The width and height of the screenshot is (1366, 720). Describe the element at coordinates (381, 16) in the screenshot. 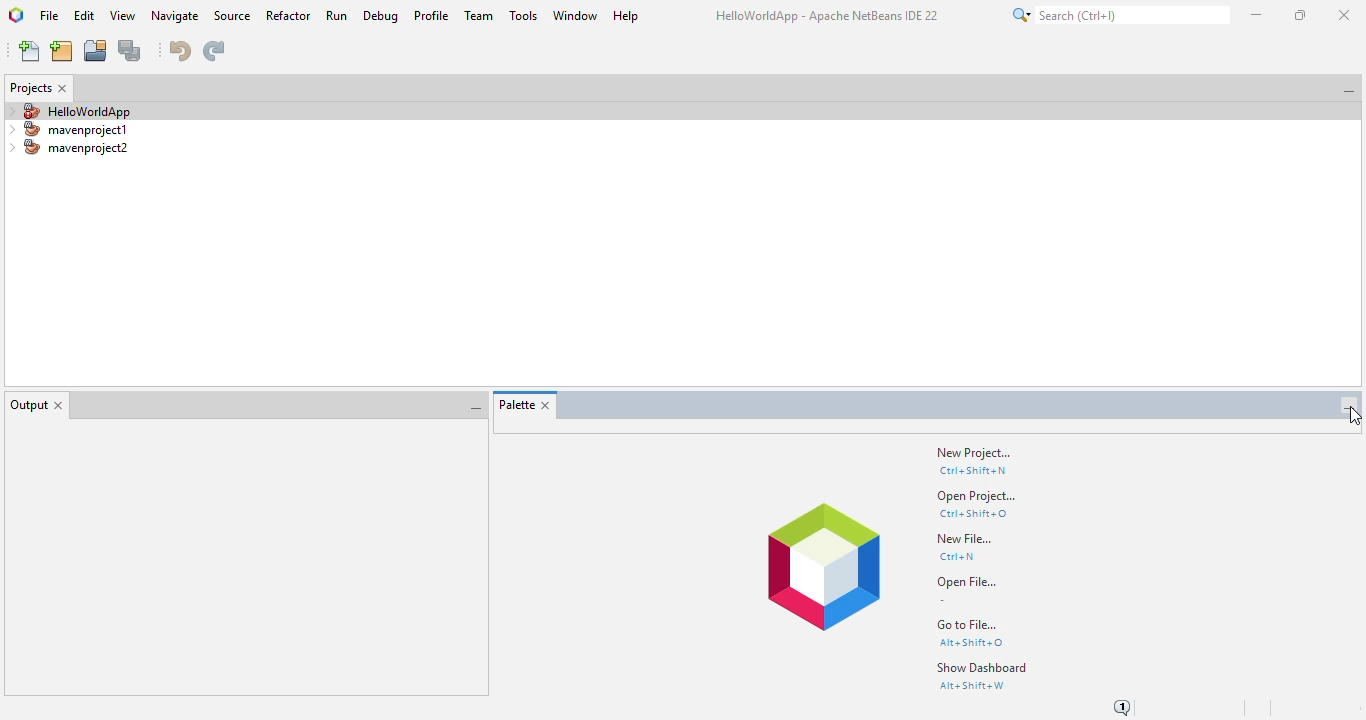

I see `debug` at that location.